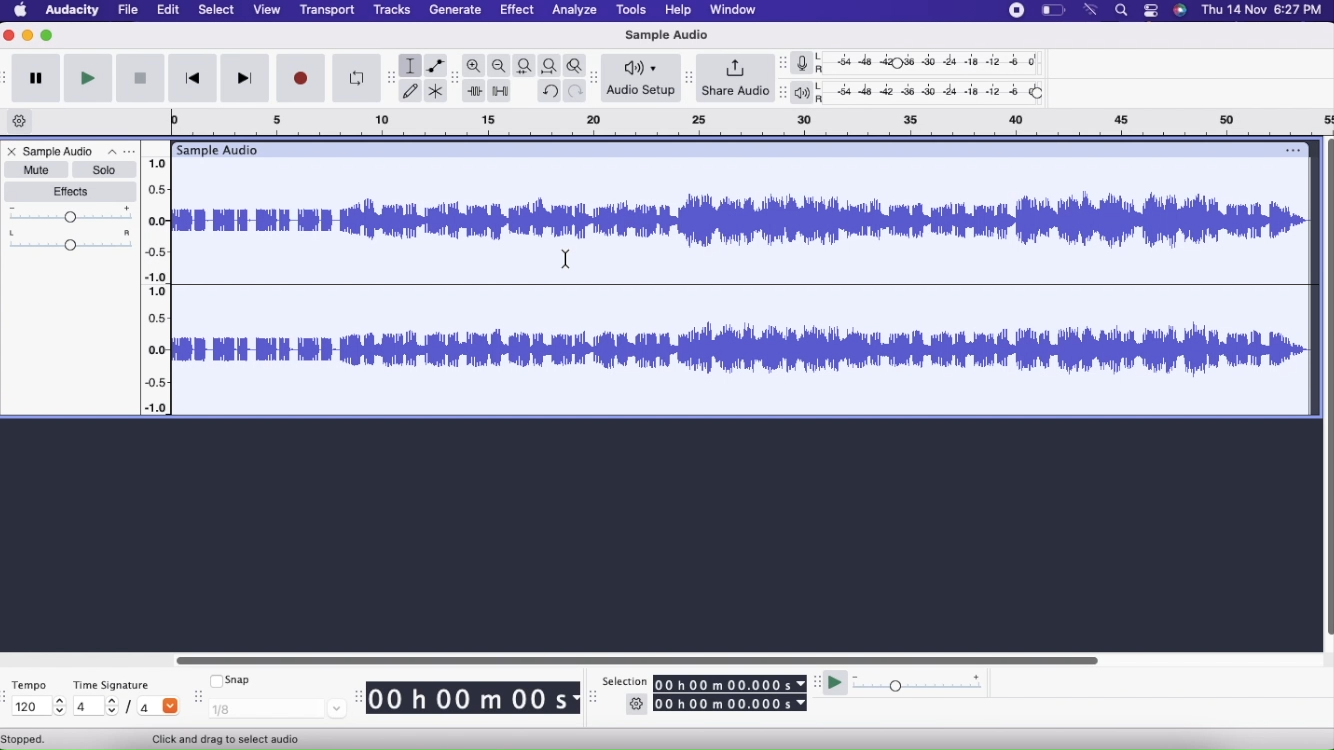 This screenshot has width=1334, height=750. I want to click on Window, so click(733, 10).